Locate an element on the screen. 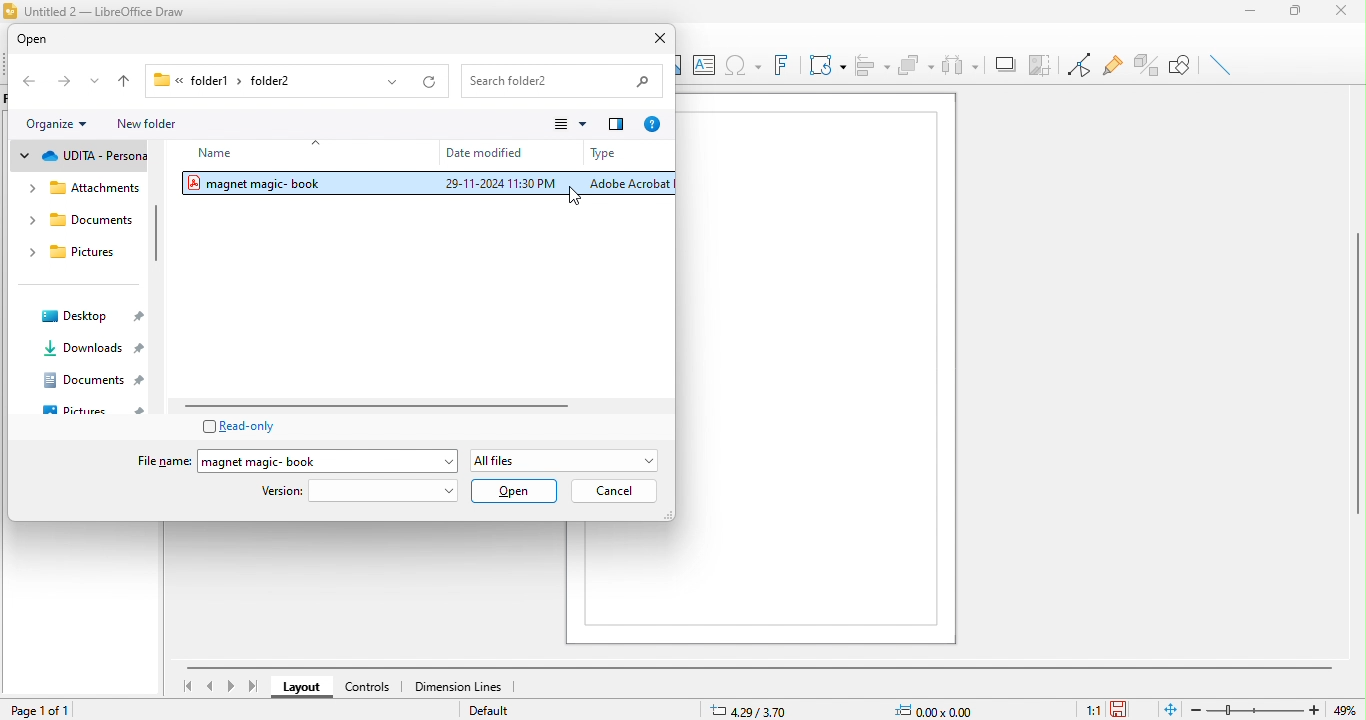  maximize is located at coordinates (1296, 11).